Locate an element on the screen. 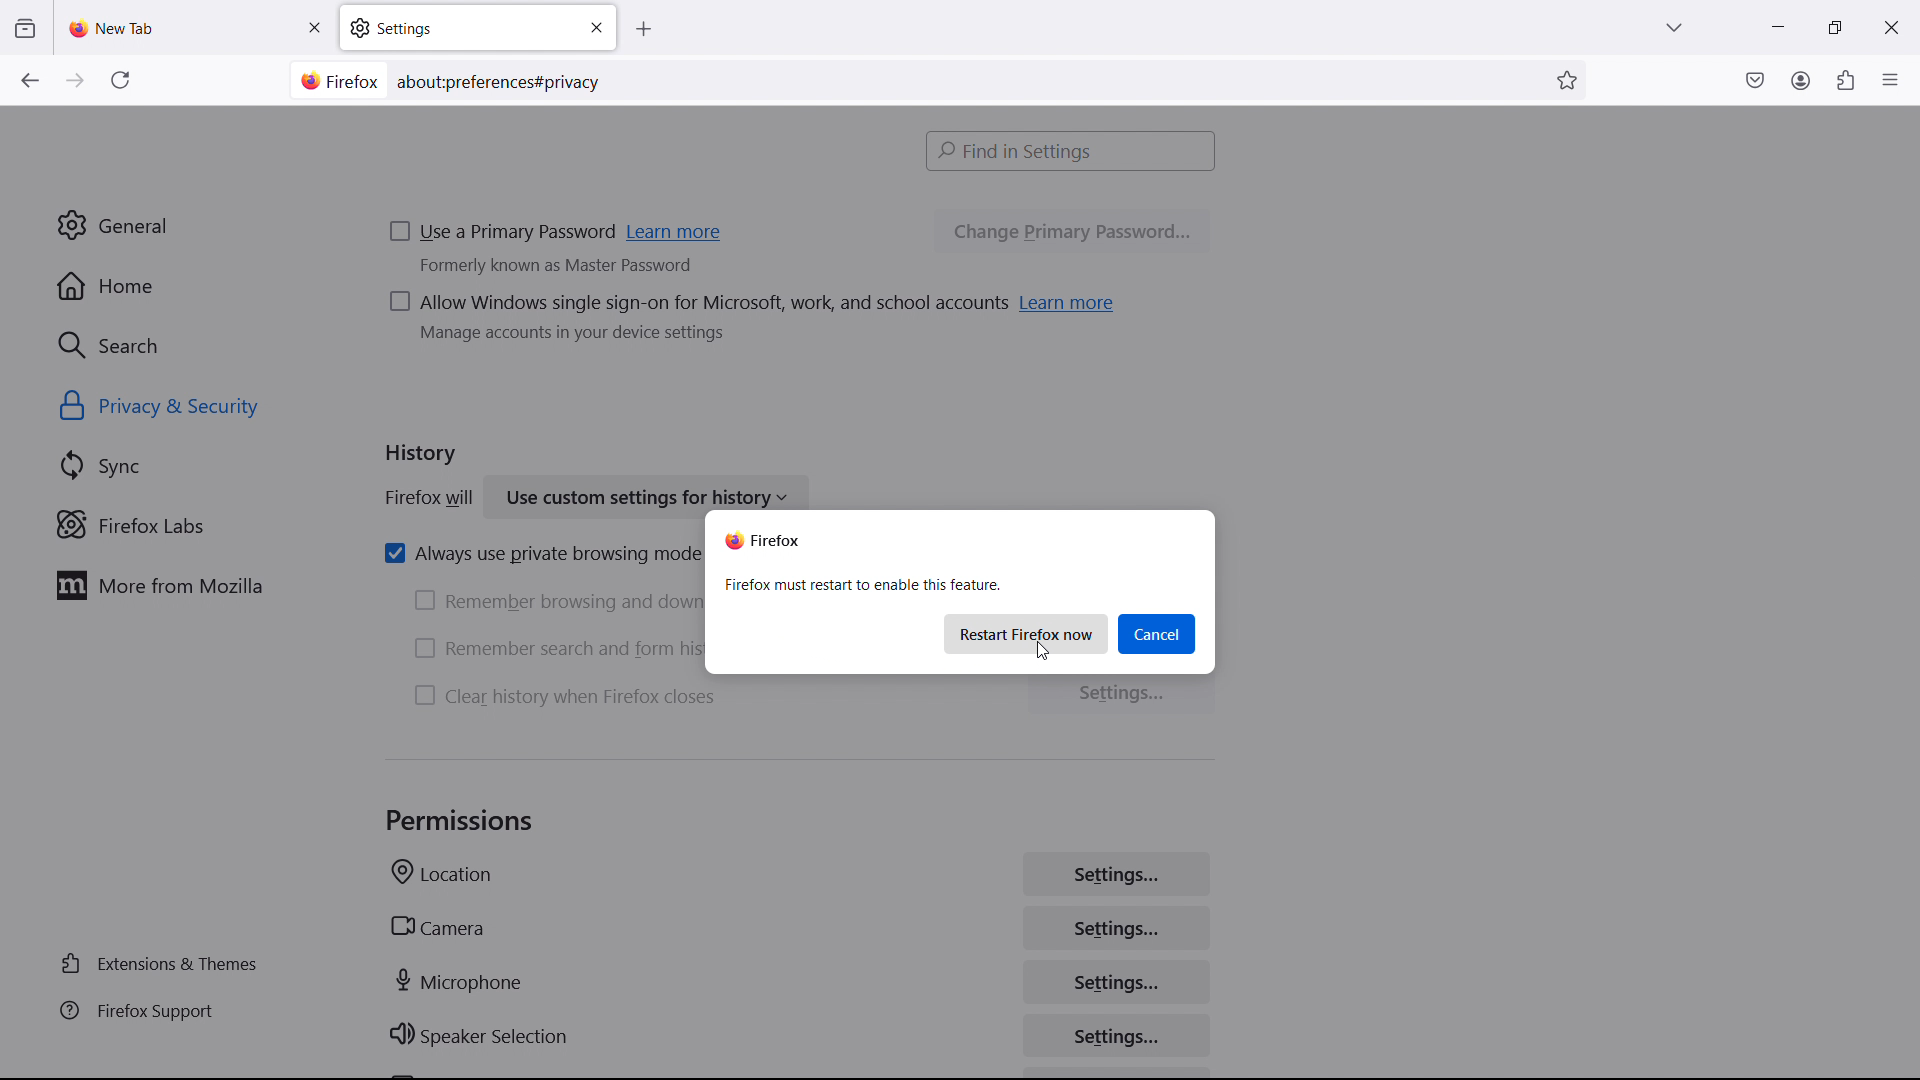  learn more about single sign-in is located at coordinates (1069, 302).